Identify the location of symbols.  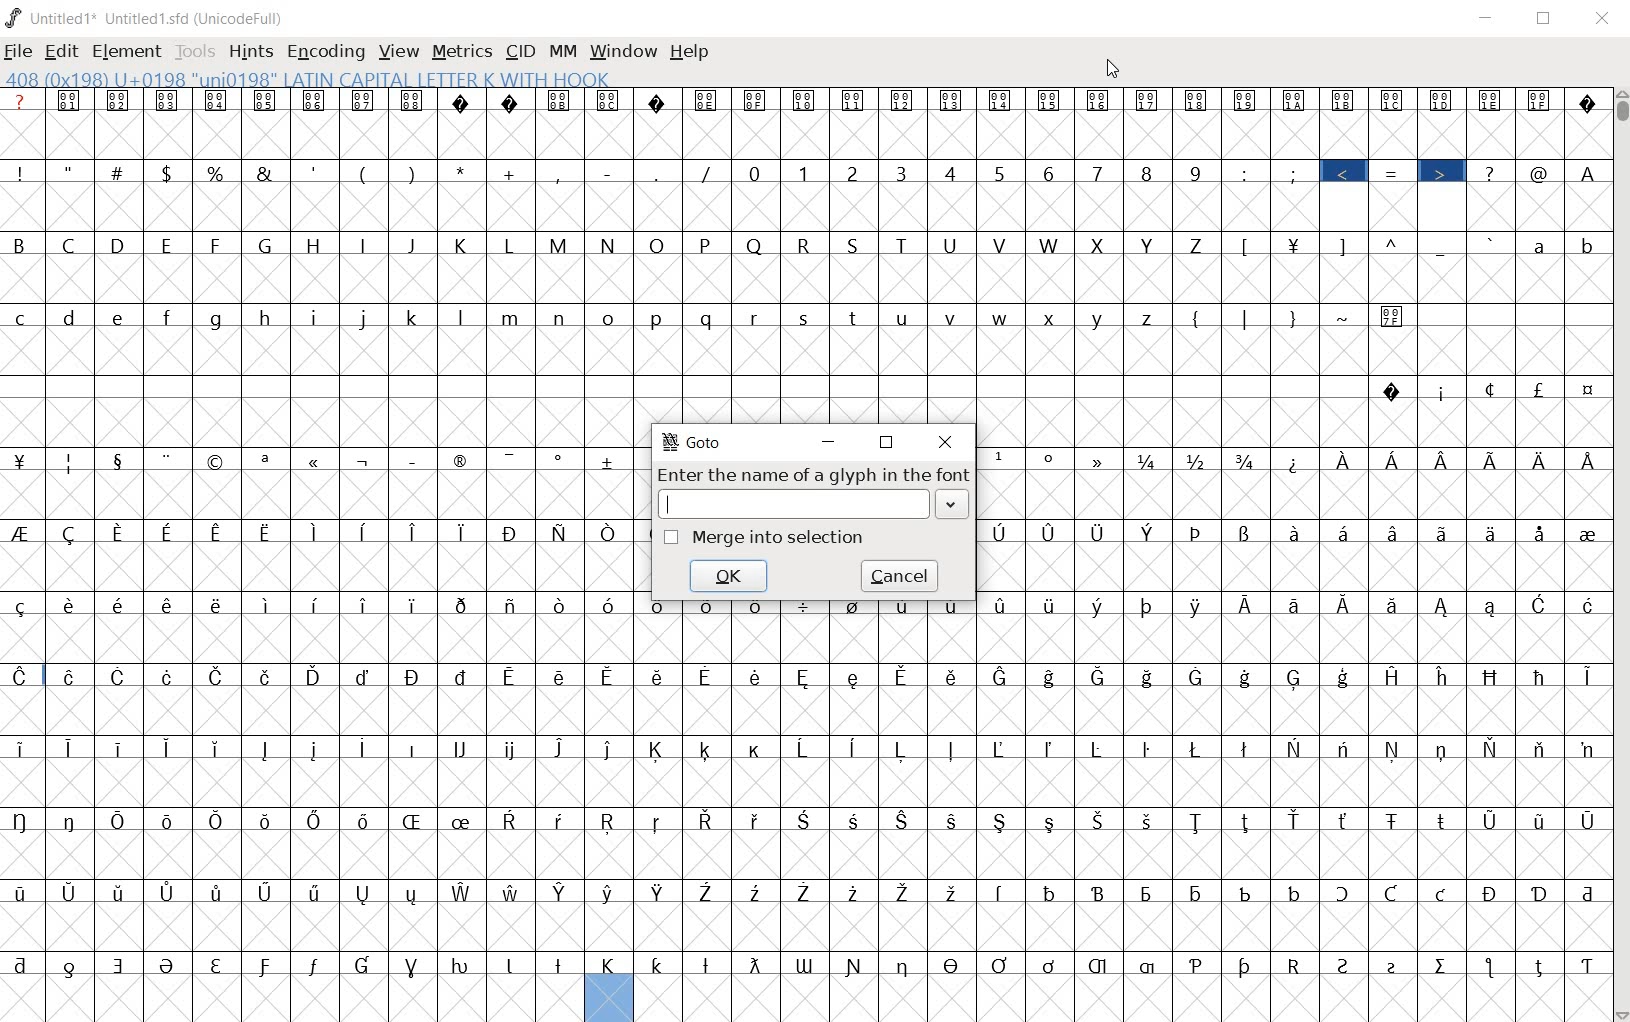
(1365, 244).